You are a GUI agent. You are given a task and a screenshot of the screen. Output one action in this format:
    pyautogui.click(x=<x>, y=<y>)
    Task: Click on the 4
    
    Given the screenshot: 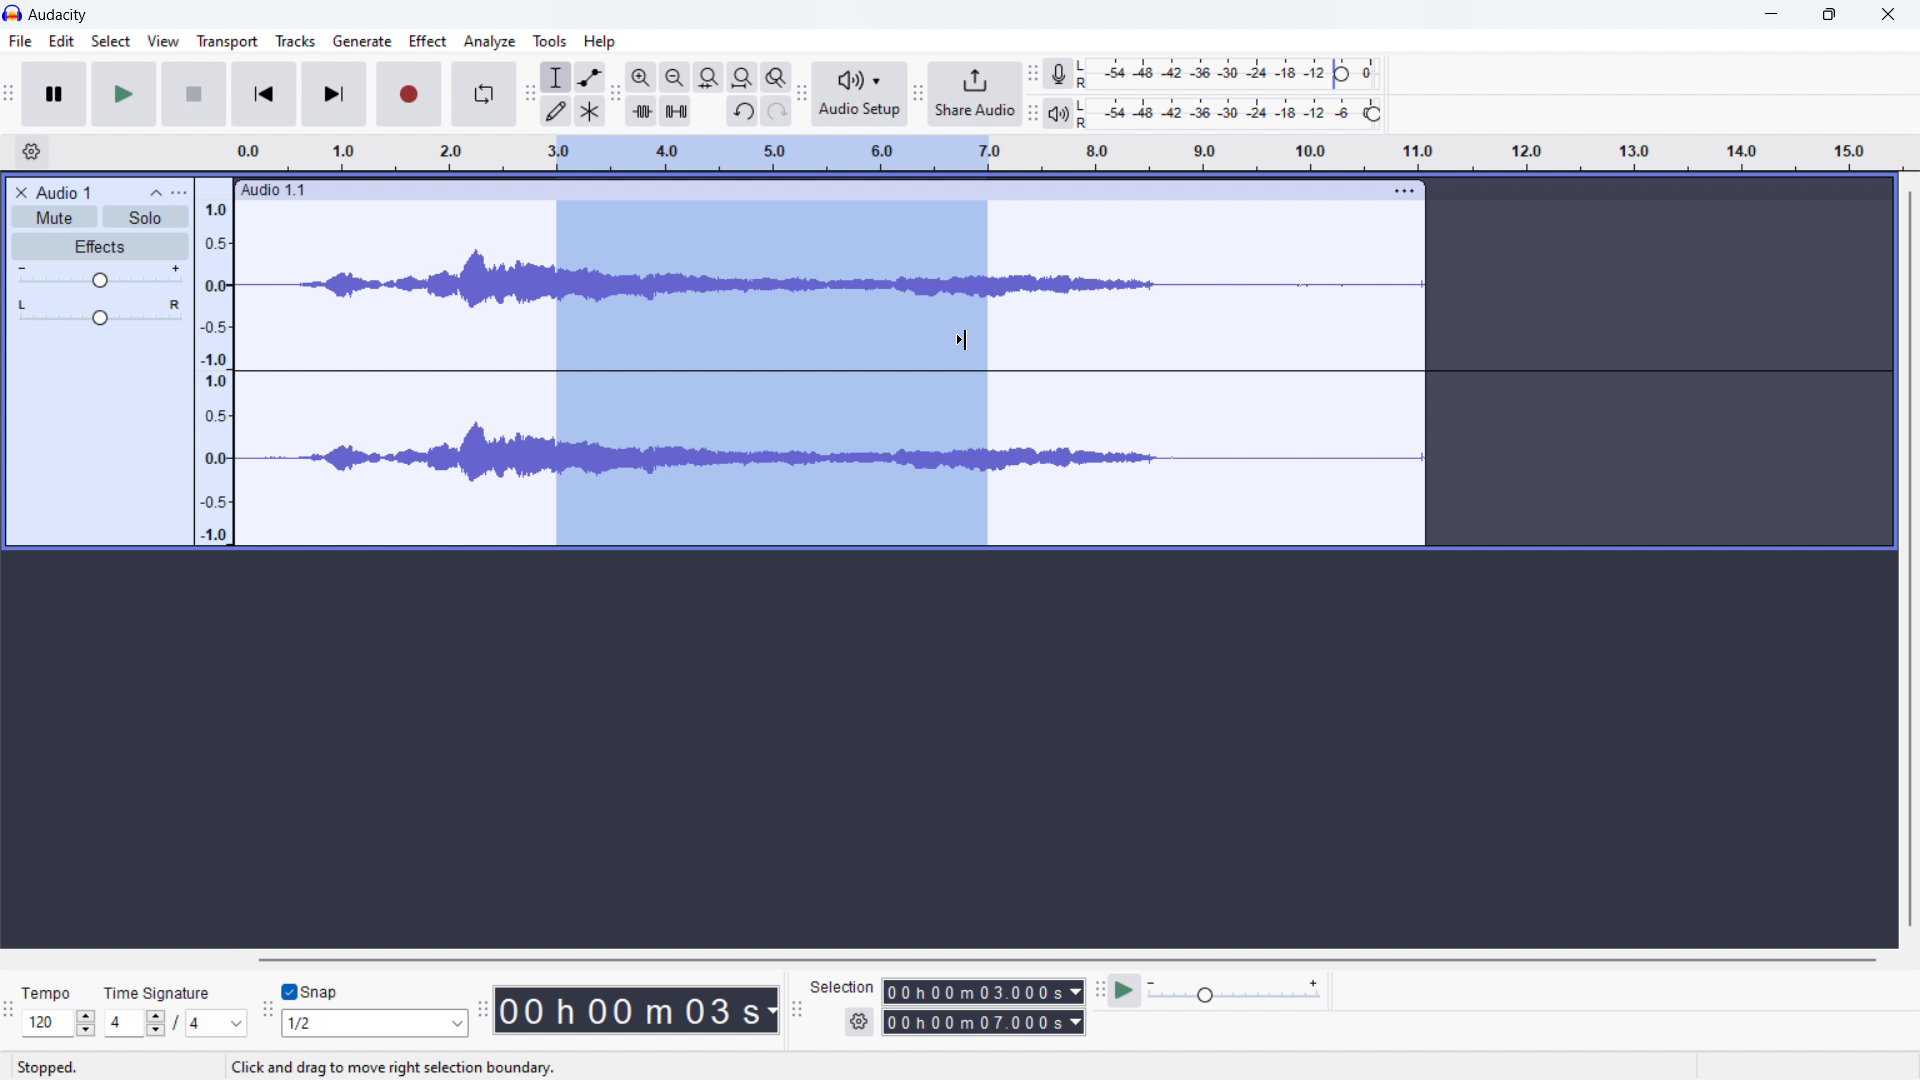 What is the action you would take?
    pyautogui.click(x=218, y=1025)
    